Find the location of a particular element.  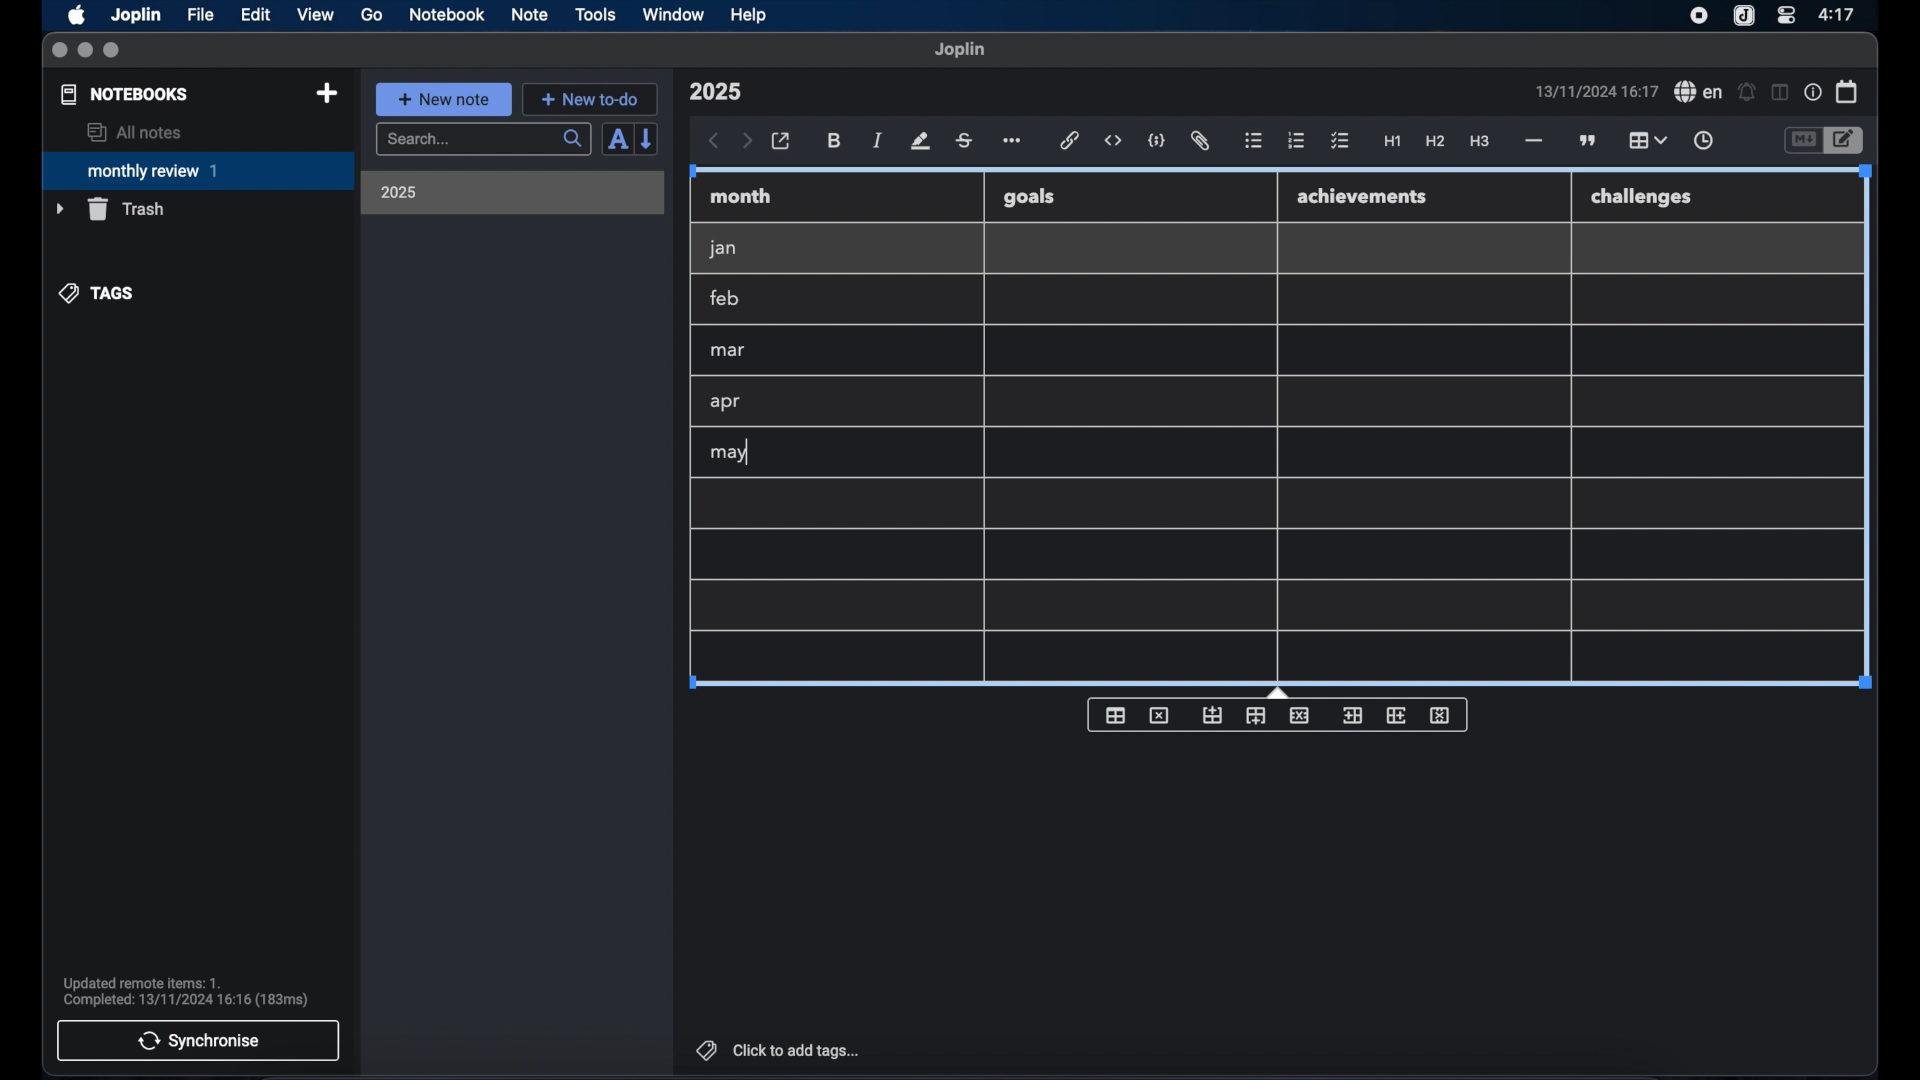

check  list is located at coordinates (1340, 142).